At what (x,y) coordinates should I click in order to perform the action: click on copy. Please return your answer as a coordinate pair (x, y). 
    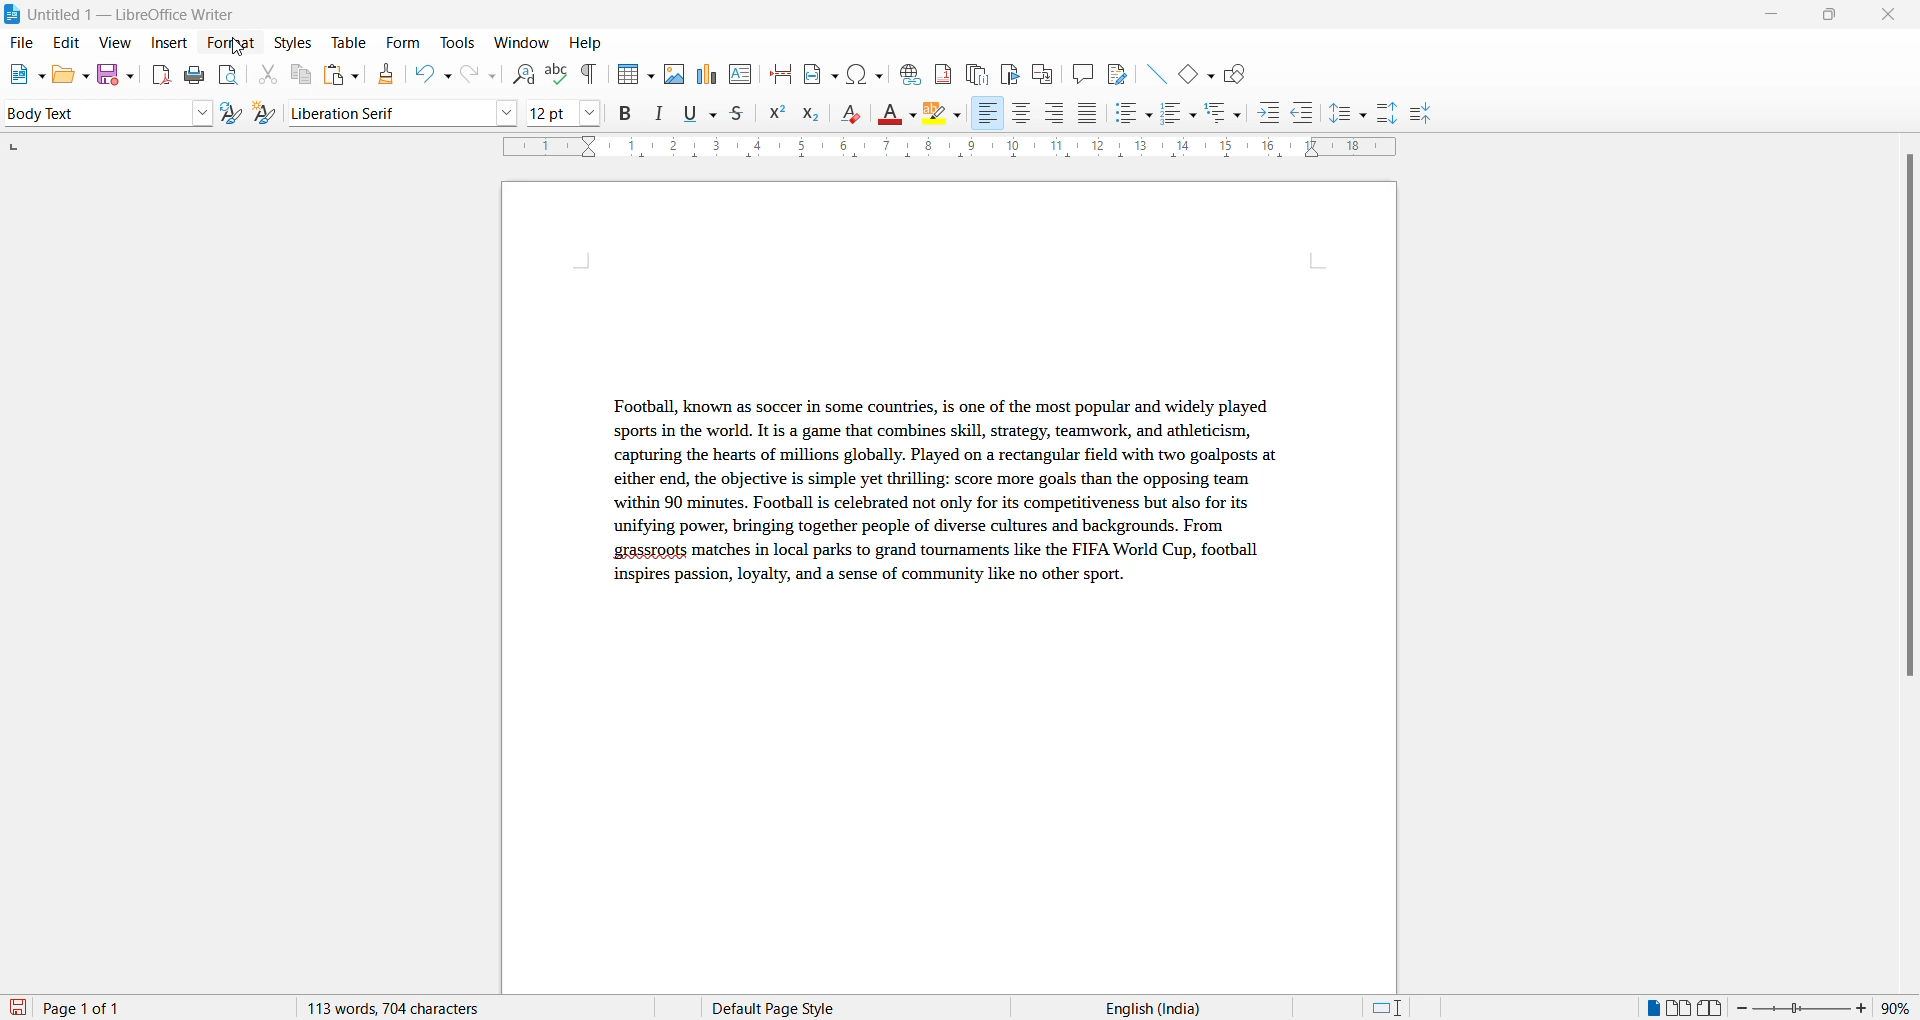
    Looking at the image, I should click on (298, 74).